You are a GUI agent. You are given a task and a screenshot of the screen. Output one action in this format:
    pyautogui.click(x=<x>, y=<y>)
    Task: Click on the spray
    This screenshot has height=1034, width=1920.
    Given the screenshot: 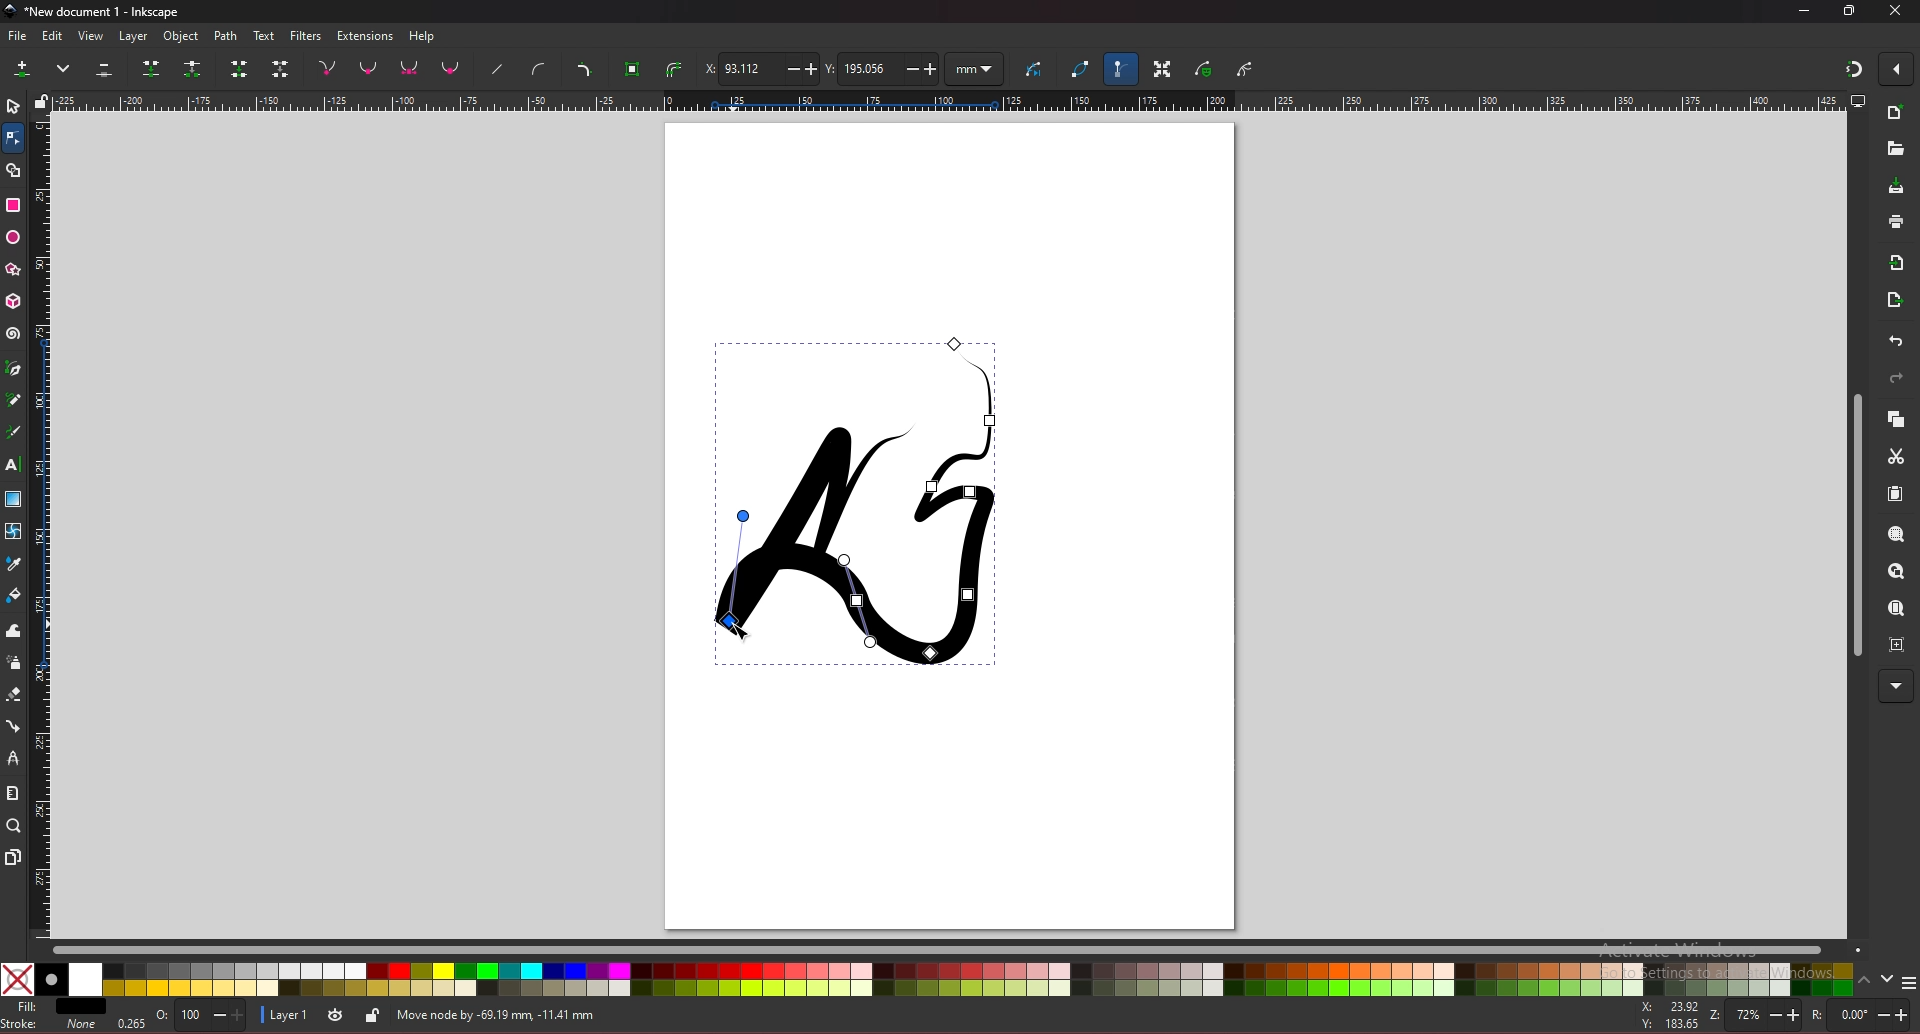 What is the action you would take?
    pyautogui.click(x=14, y=663)
    